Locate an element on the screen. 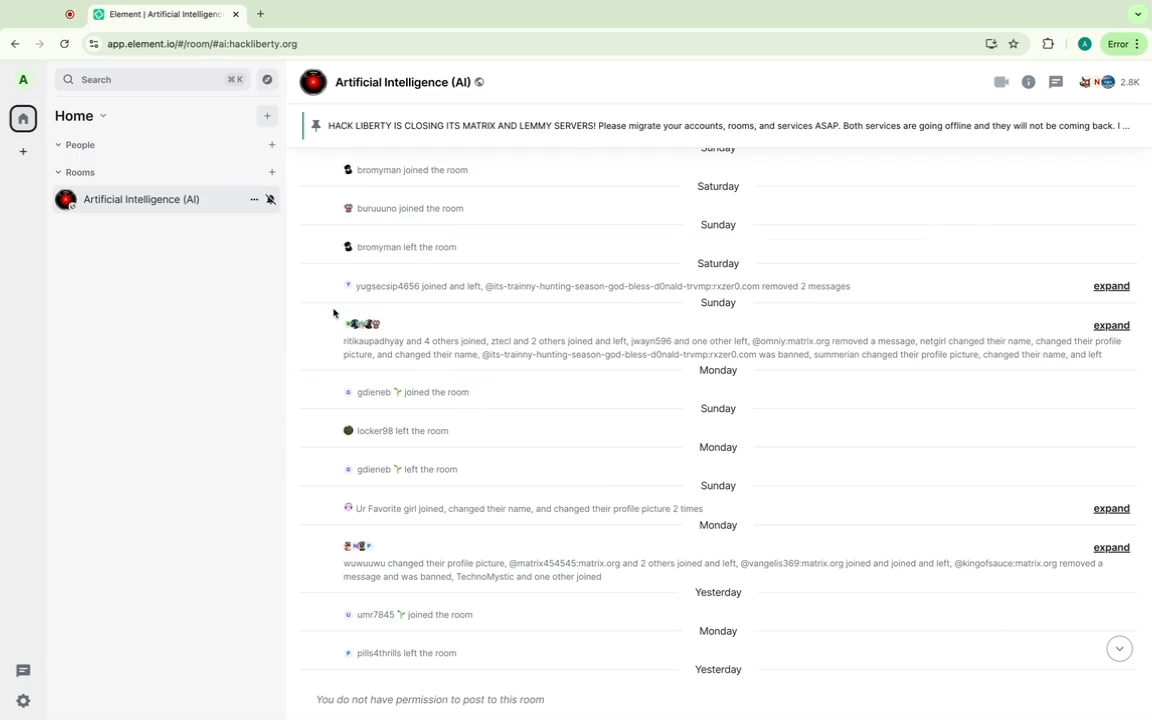 Image resolution: width=1152 pixels, height=720 pixels. Day is located at coordinates (719, 372).